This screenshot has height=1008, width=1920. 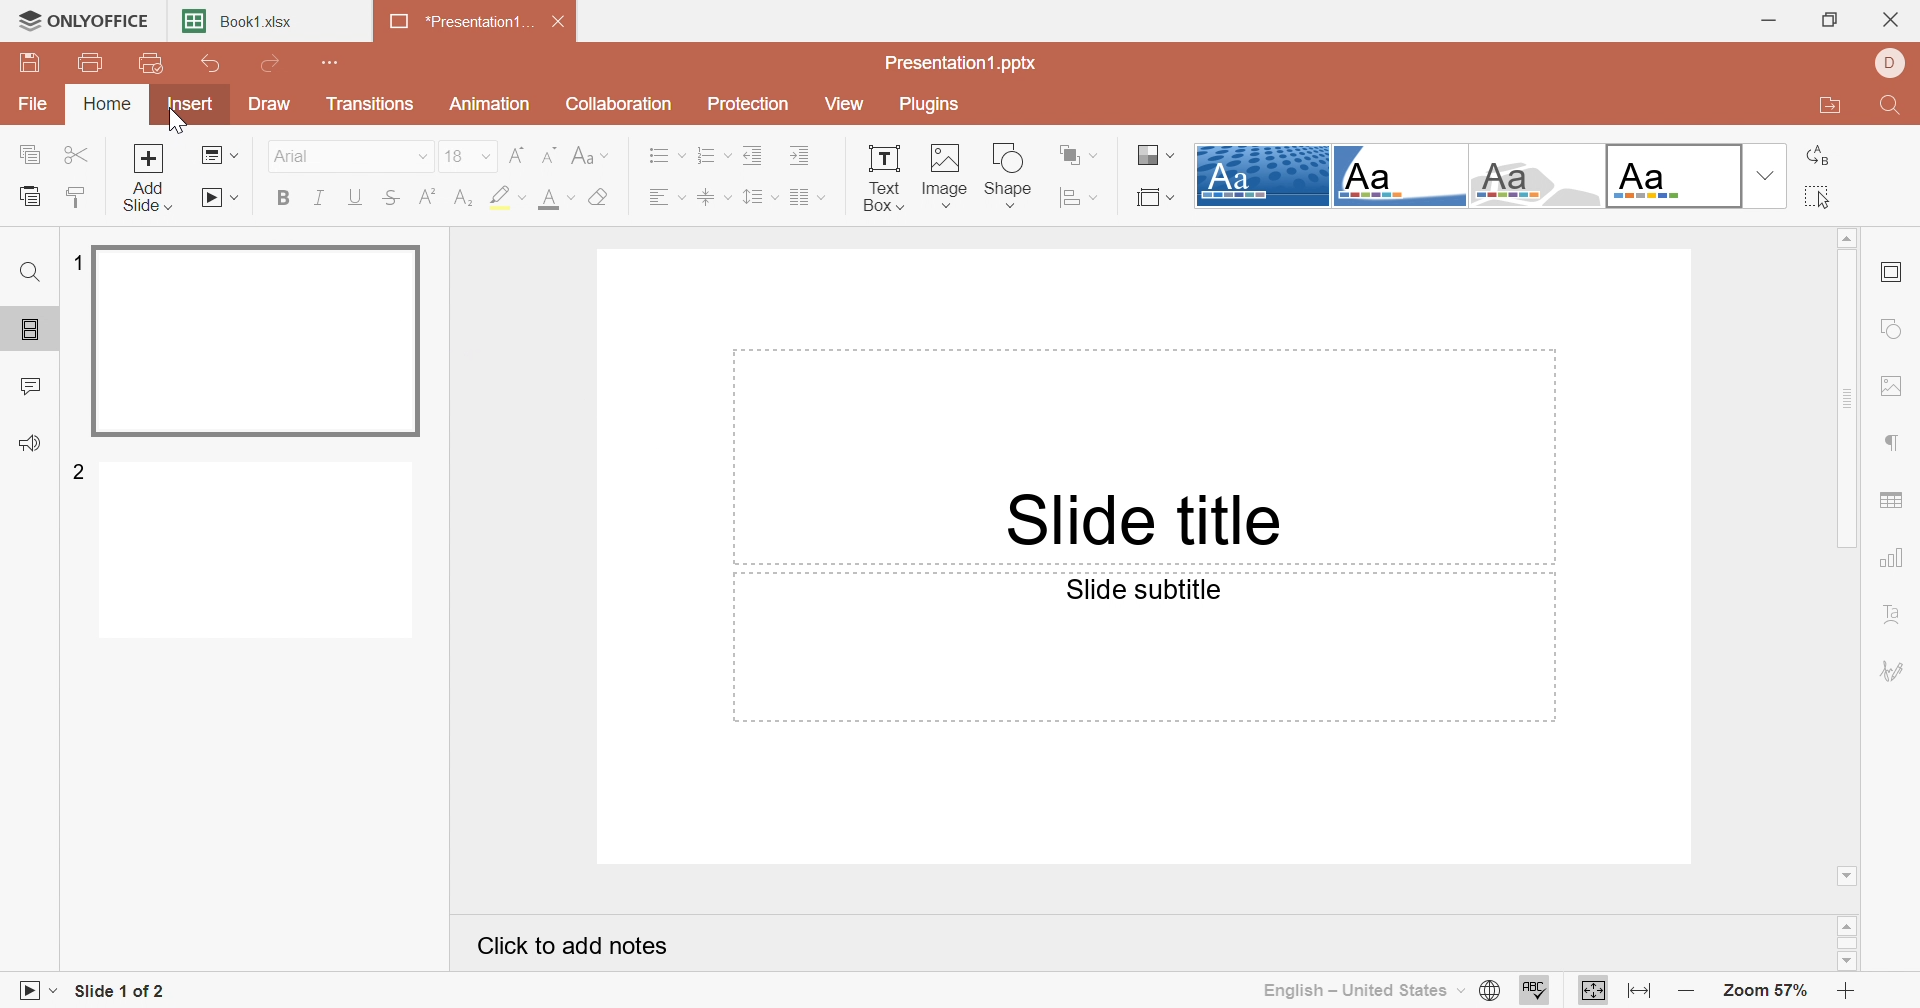 I want to click on Presentation1.pptx, so click(x=962, y=64).